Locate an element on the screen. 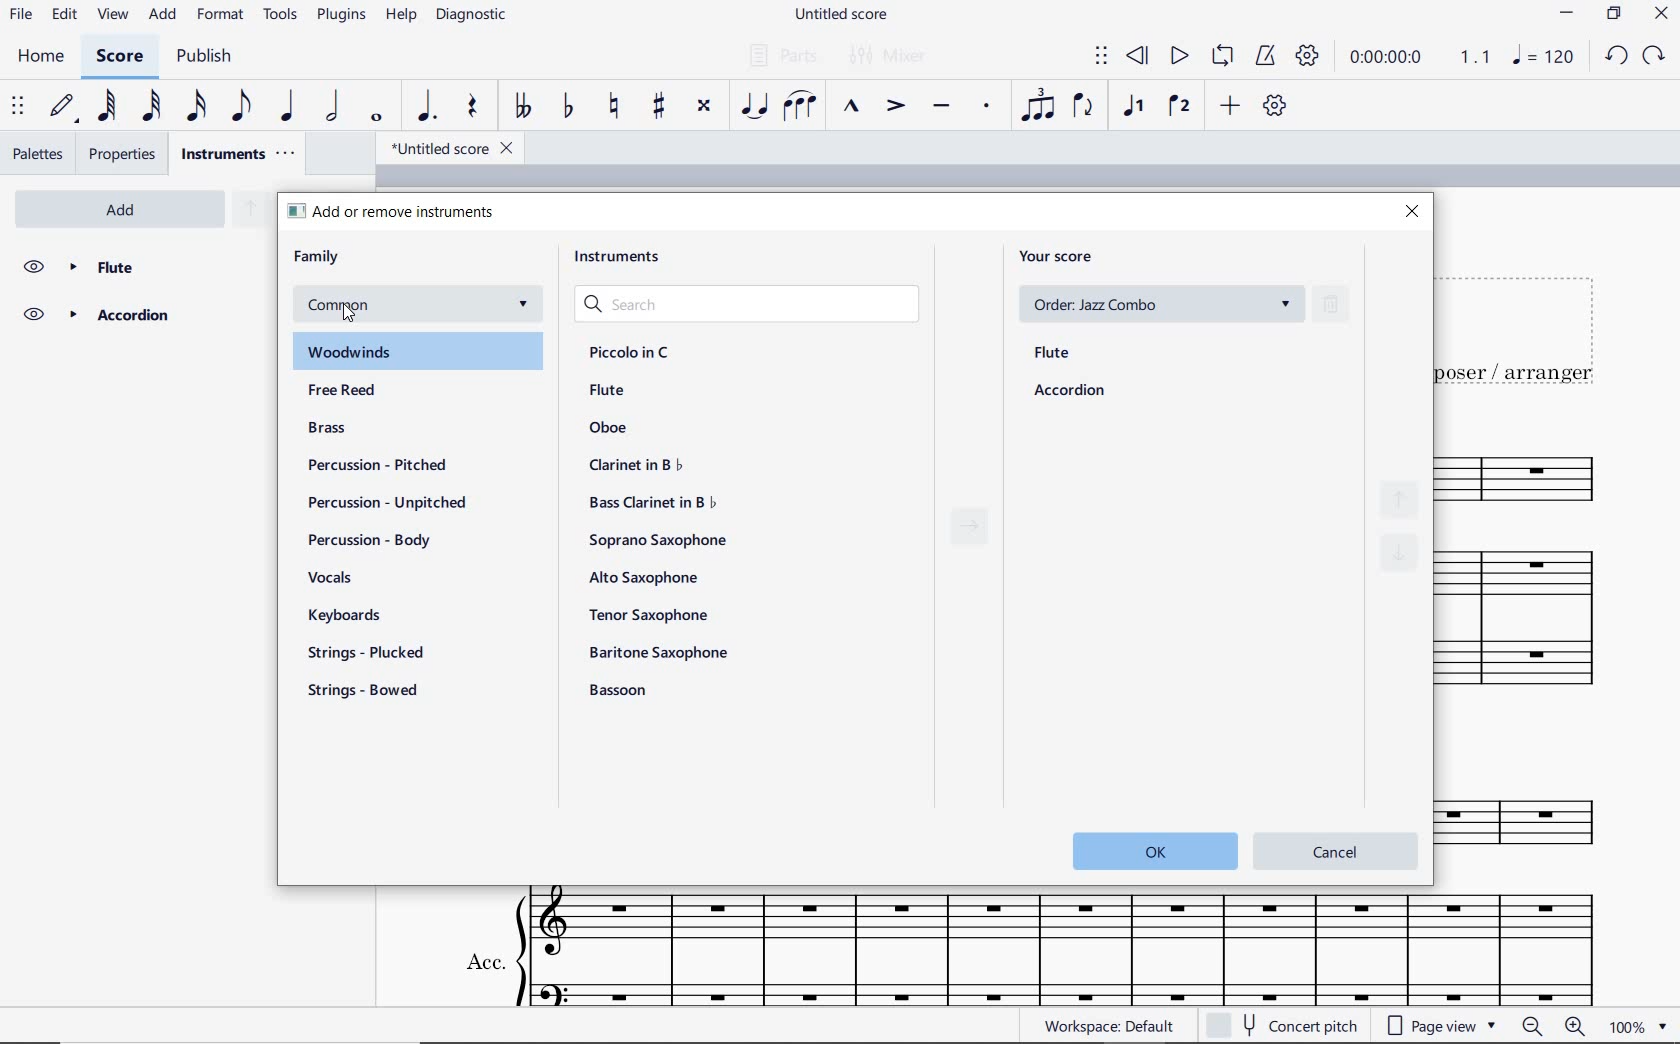 The image size is (1680, 1044). toggle double-sharp is located at coordinates (704, 109).